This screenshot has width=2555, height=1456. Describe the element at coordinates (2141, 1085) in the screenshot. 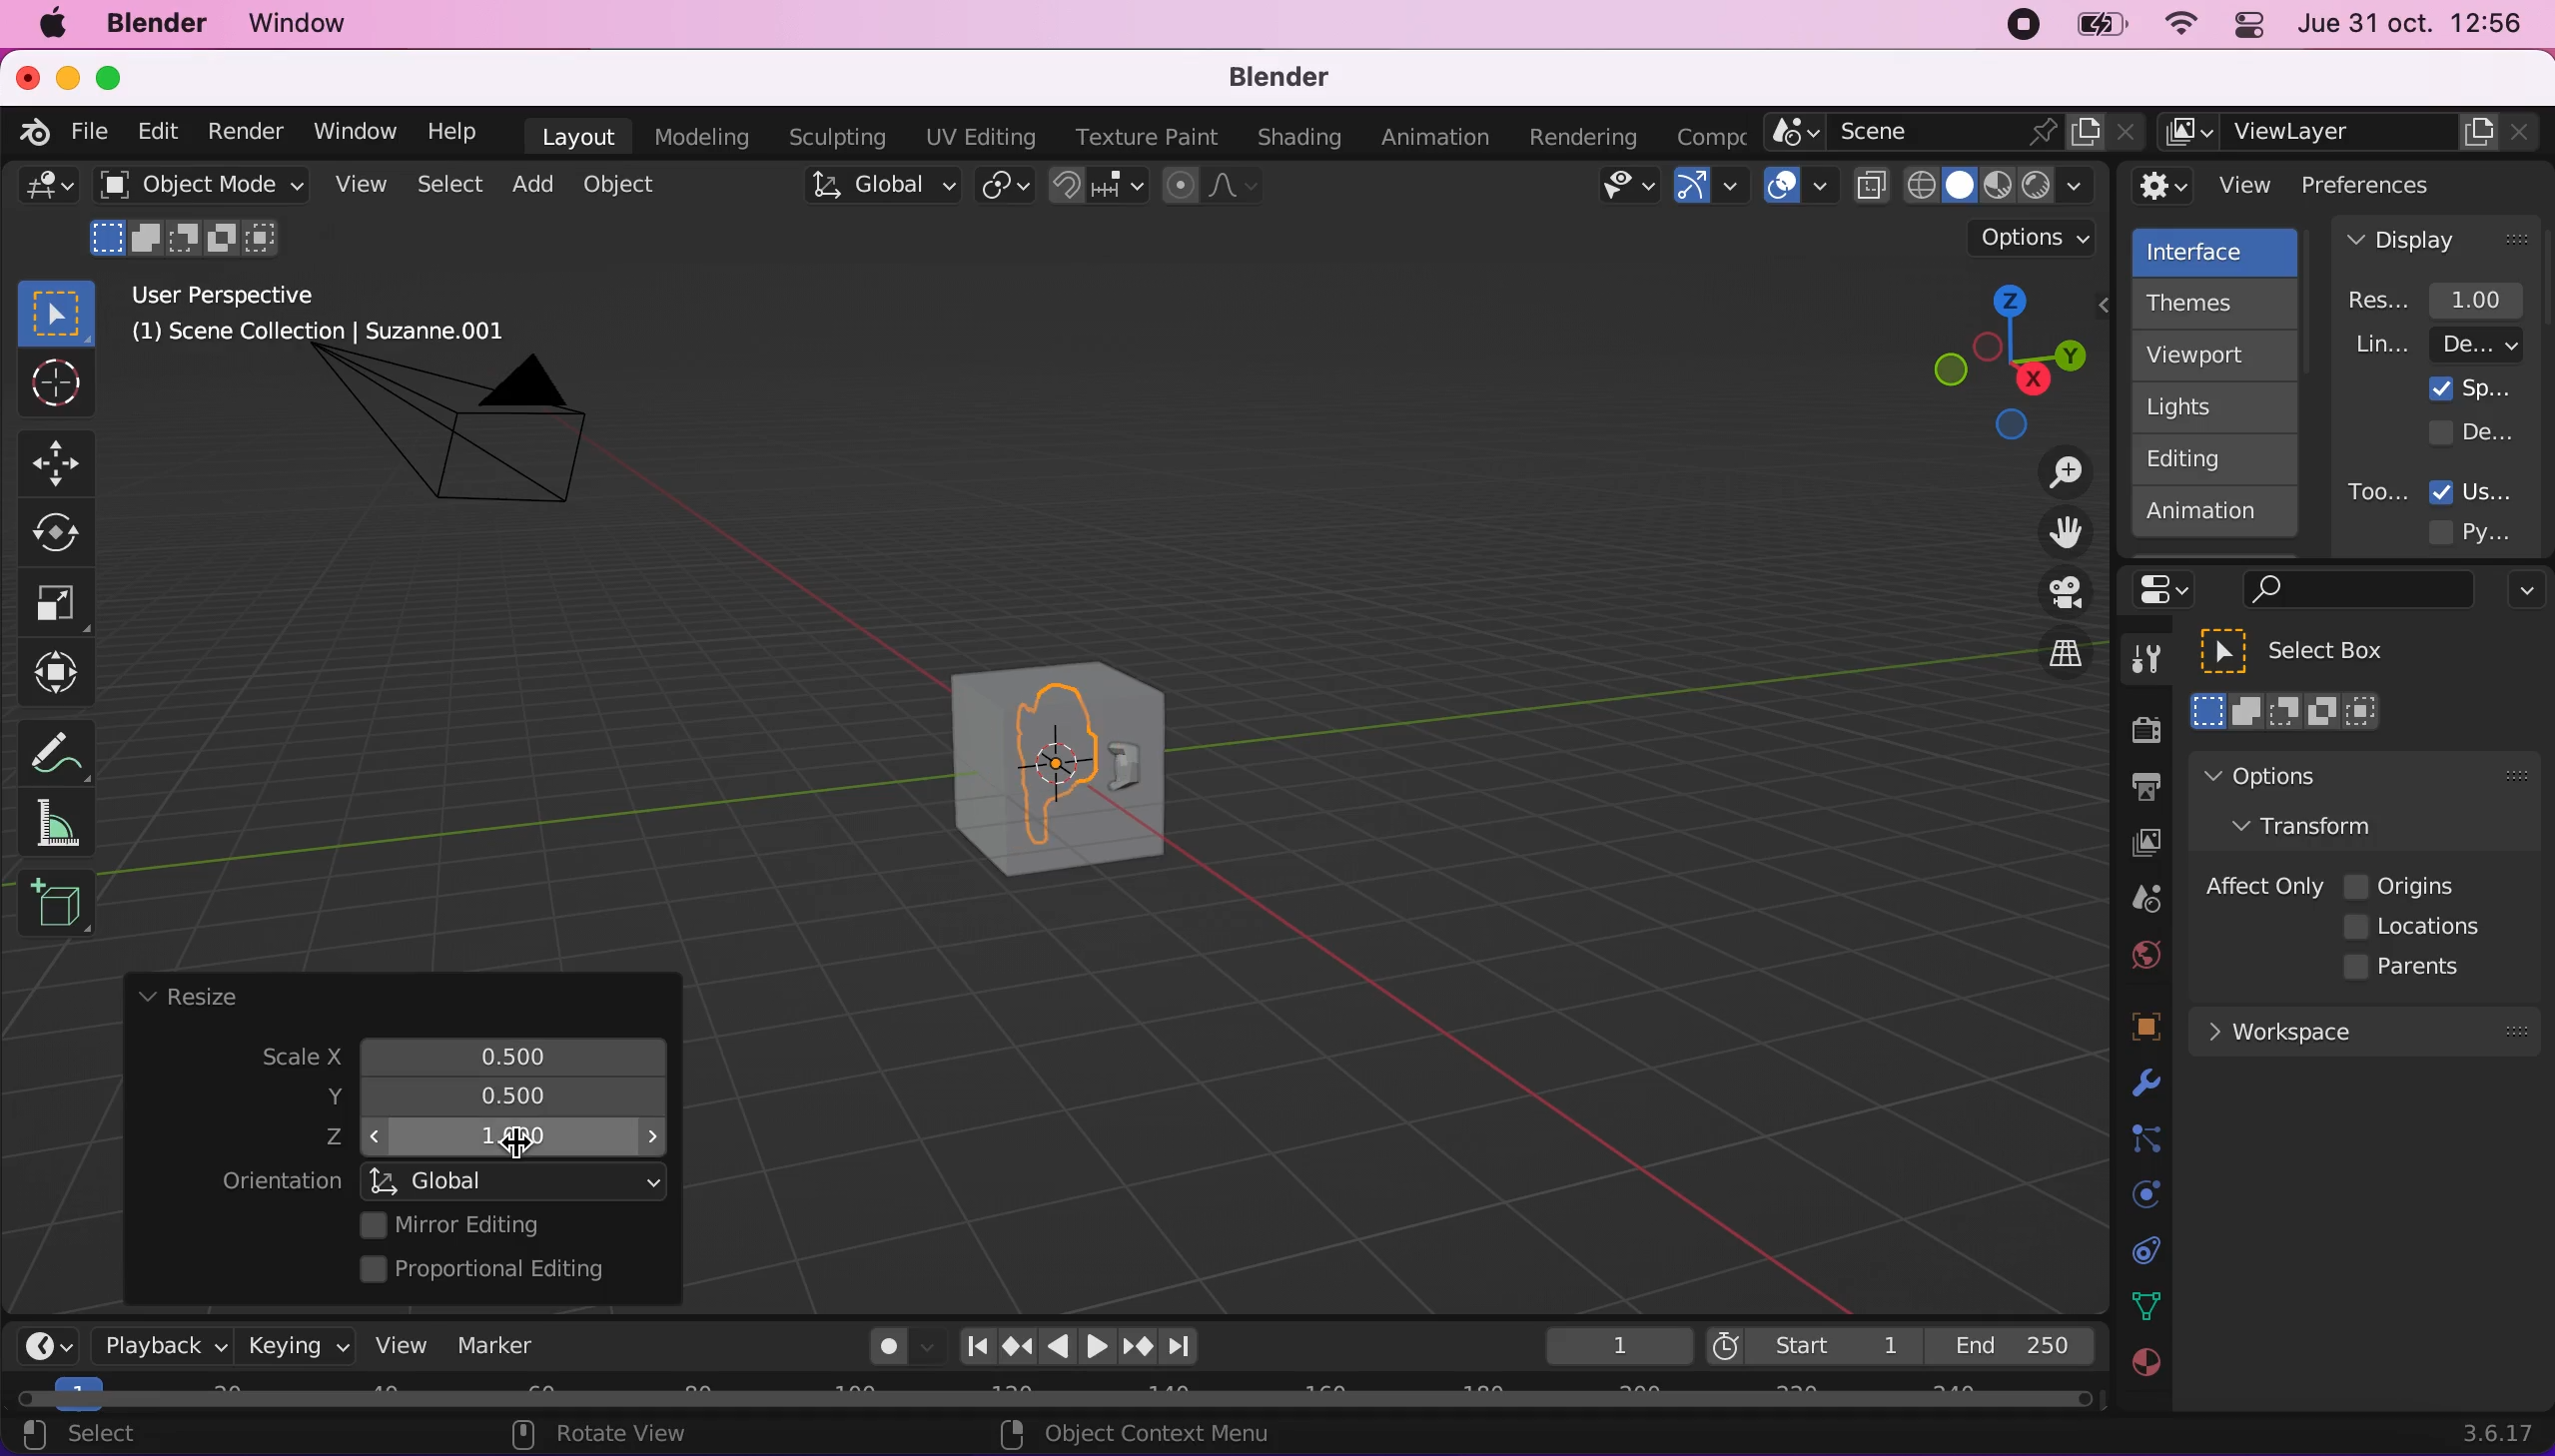

I see `physics` at that location.